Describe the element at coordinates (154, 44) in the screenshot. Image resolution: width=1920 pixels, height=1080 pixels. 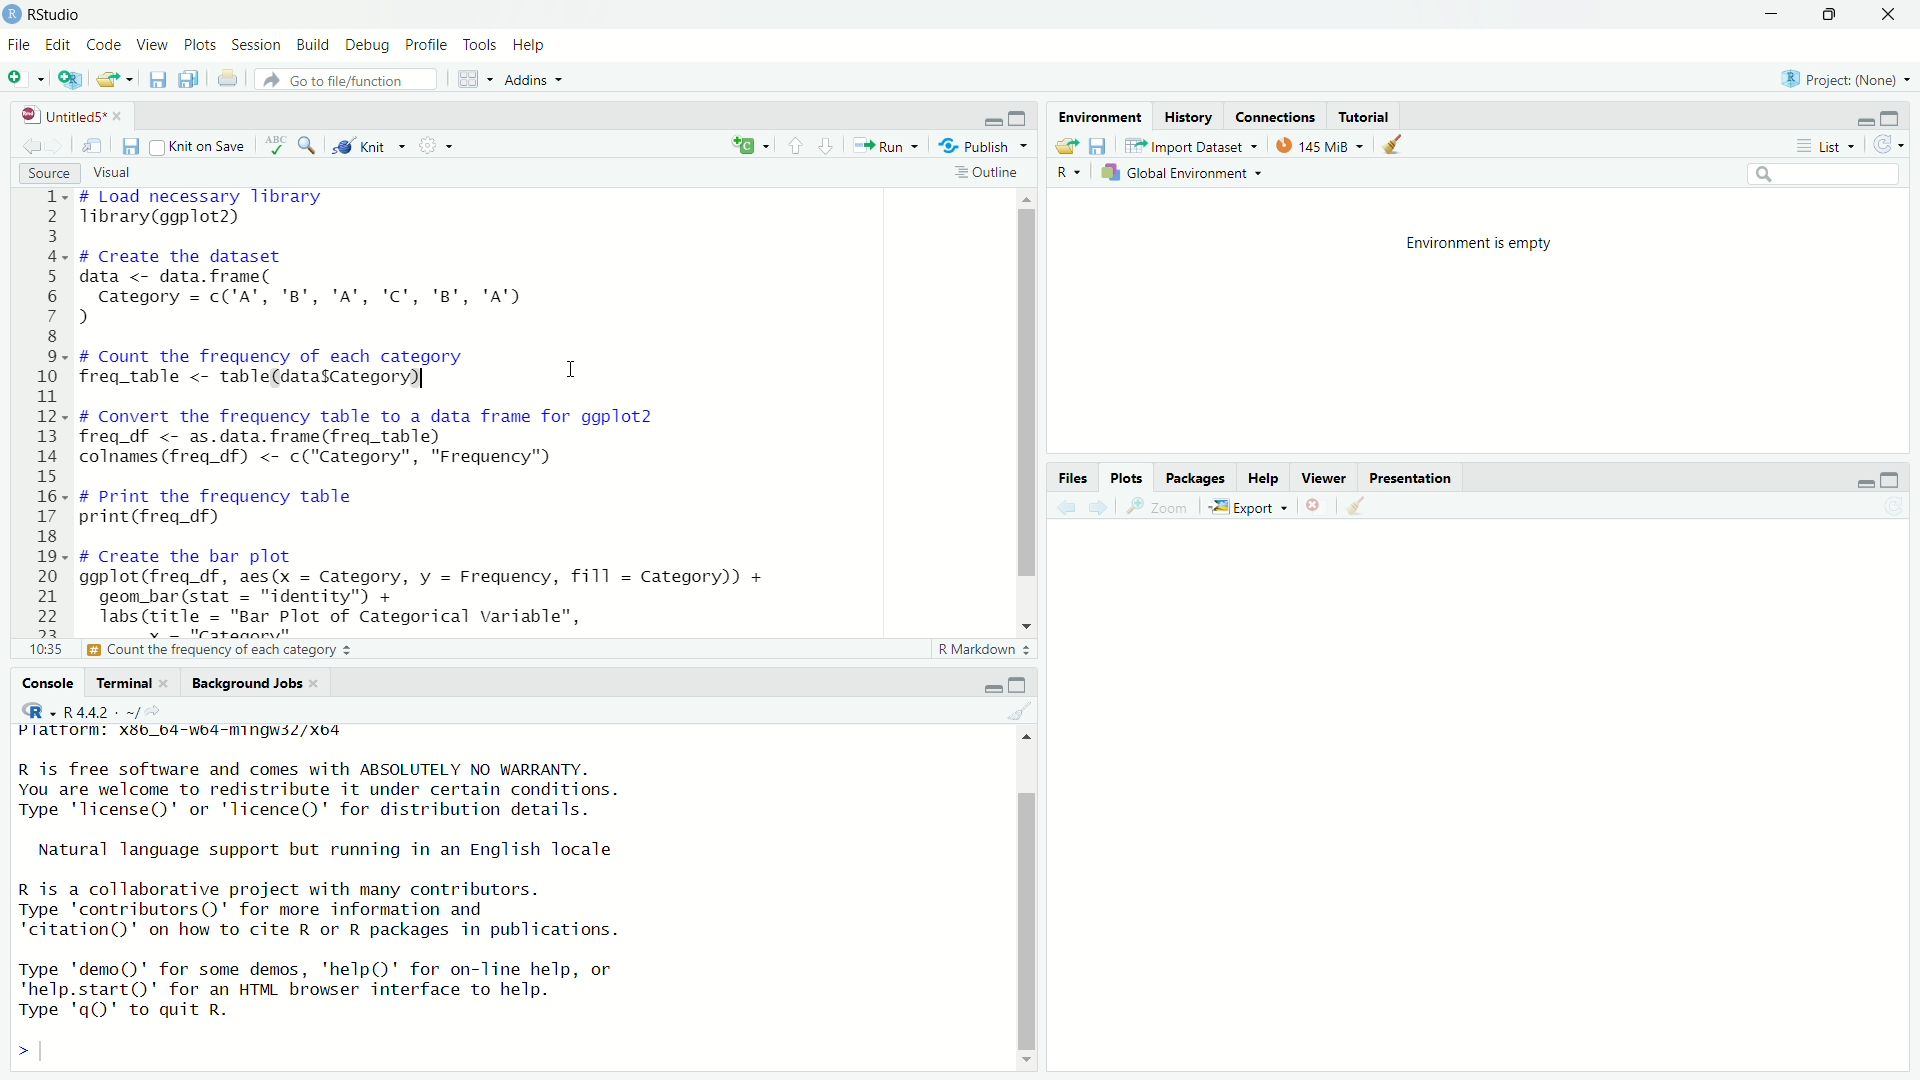
I see `view` at that location.